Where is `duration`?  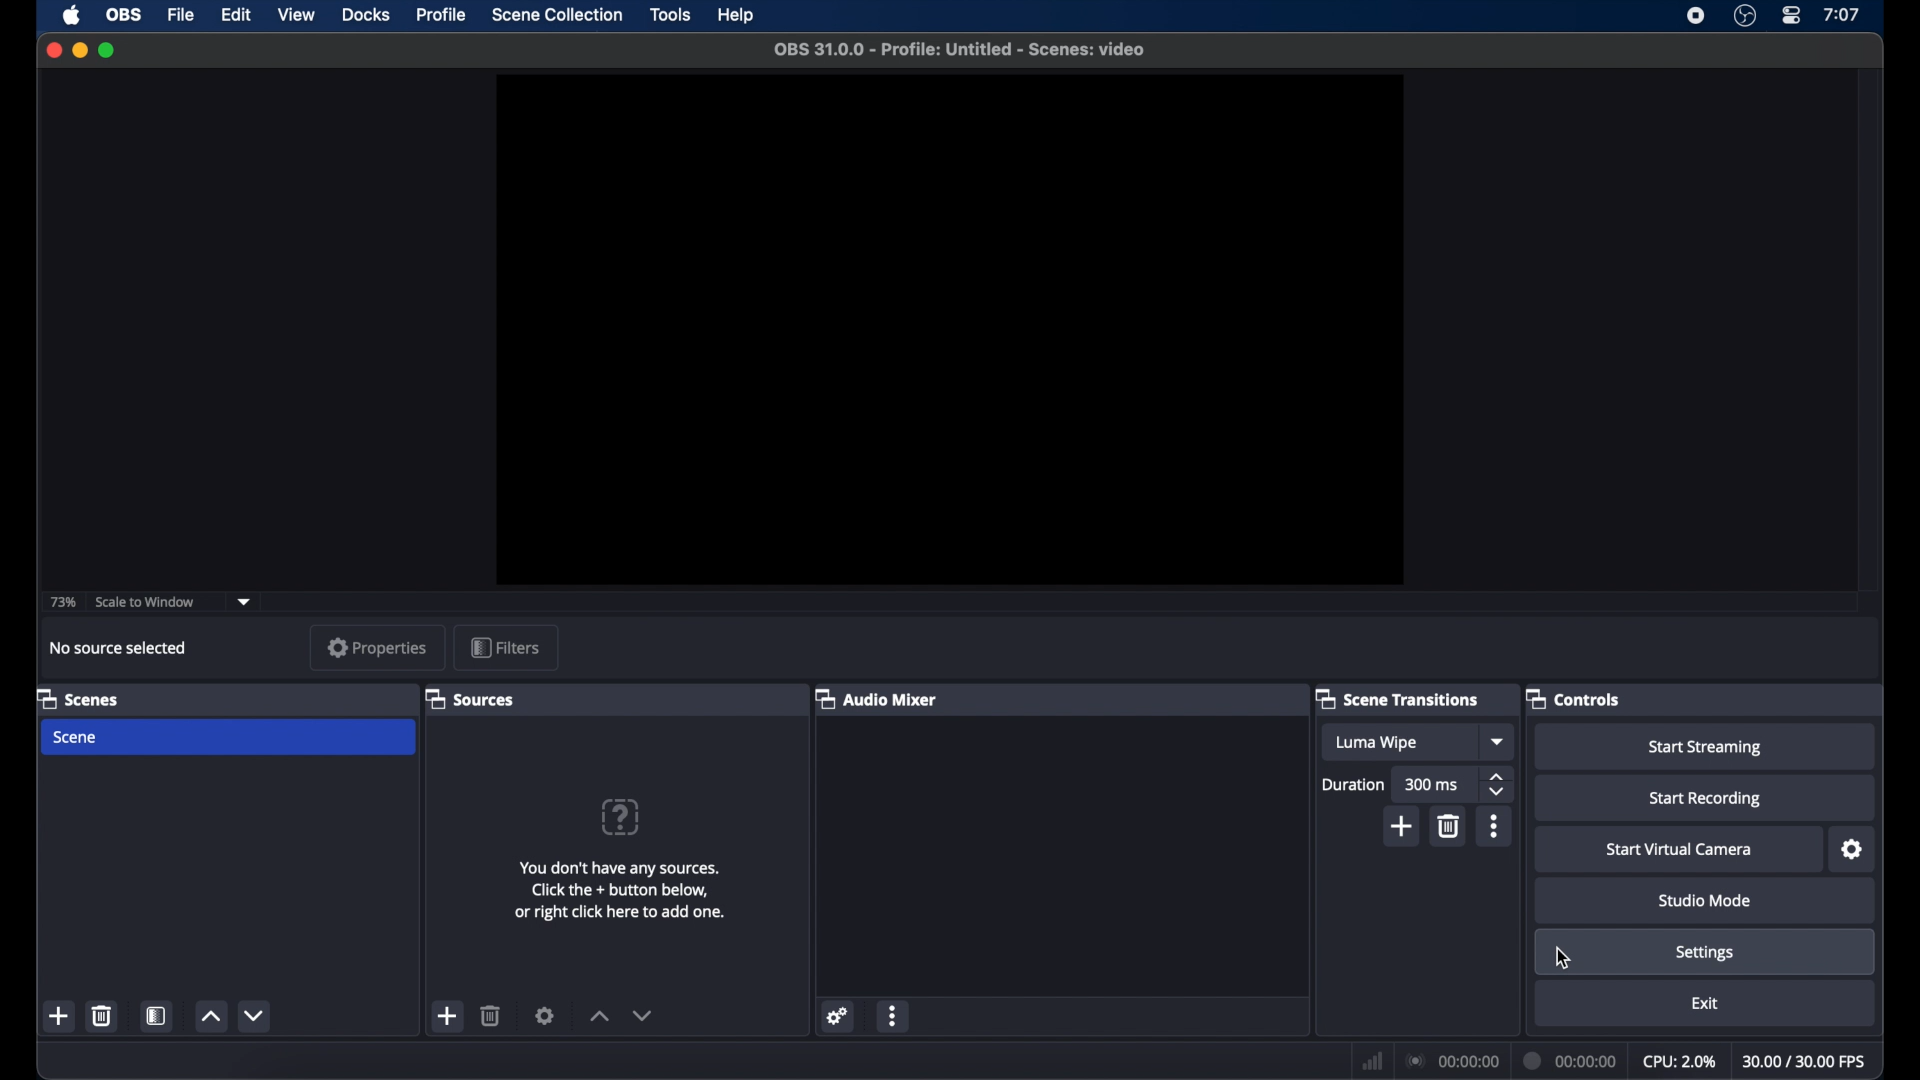 duration is located at coordinates (1352, 785).